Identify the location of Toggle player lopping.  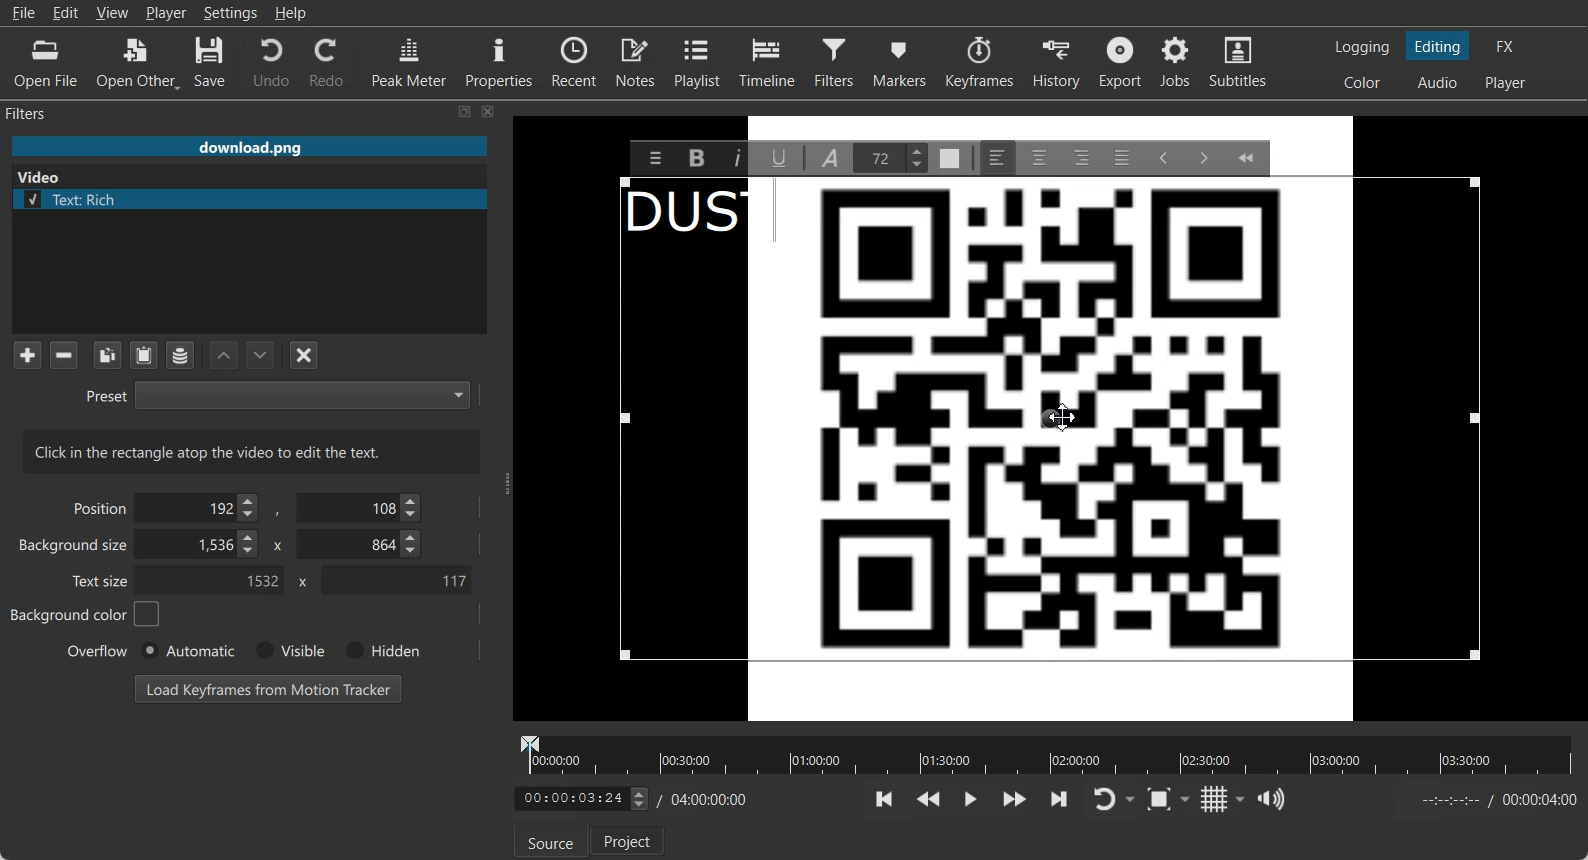
(1101, 800).